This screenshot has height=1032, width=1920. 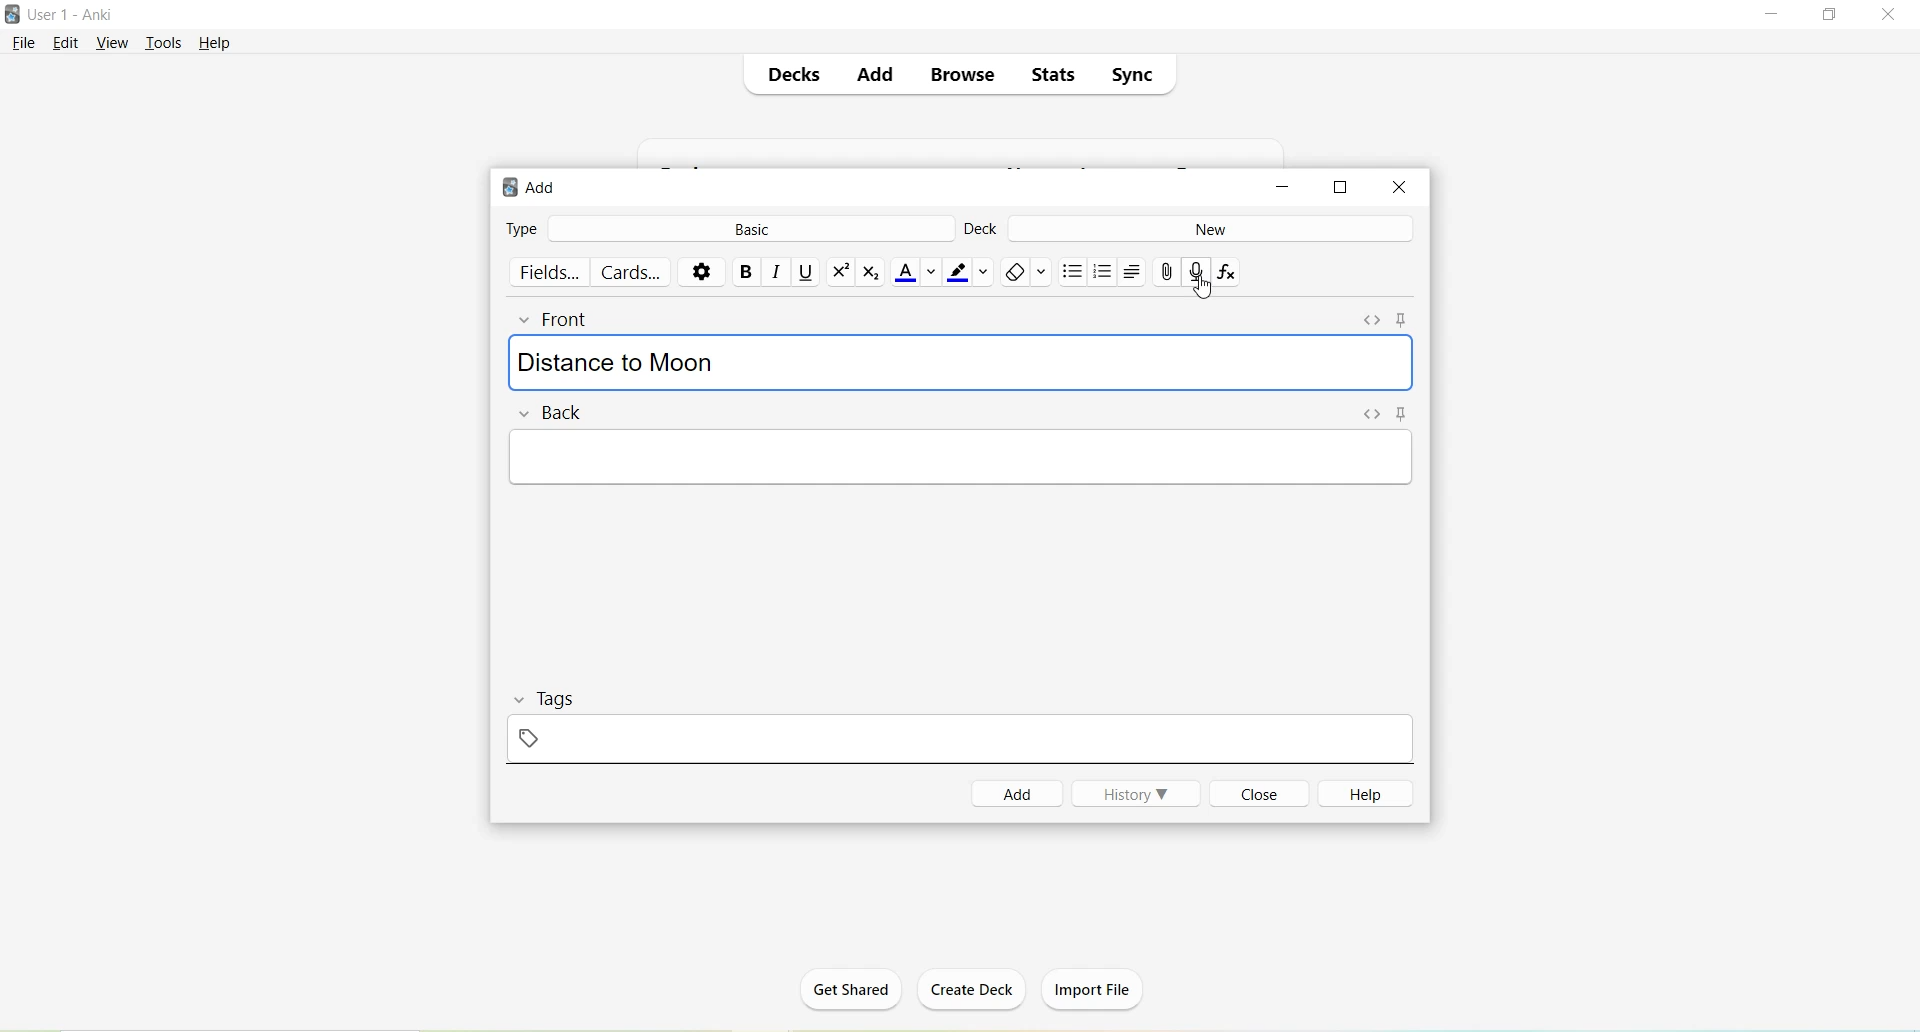 I want to click on Ordered list, so click(x=1103, y=273).